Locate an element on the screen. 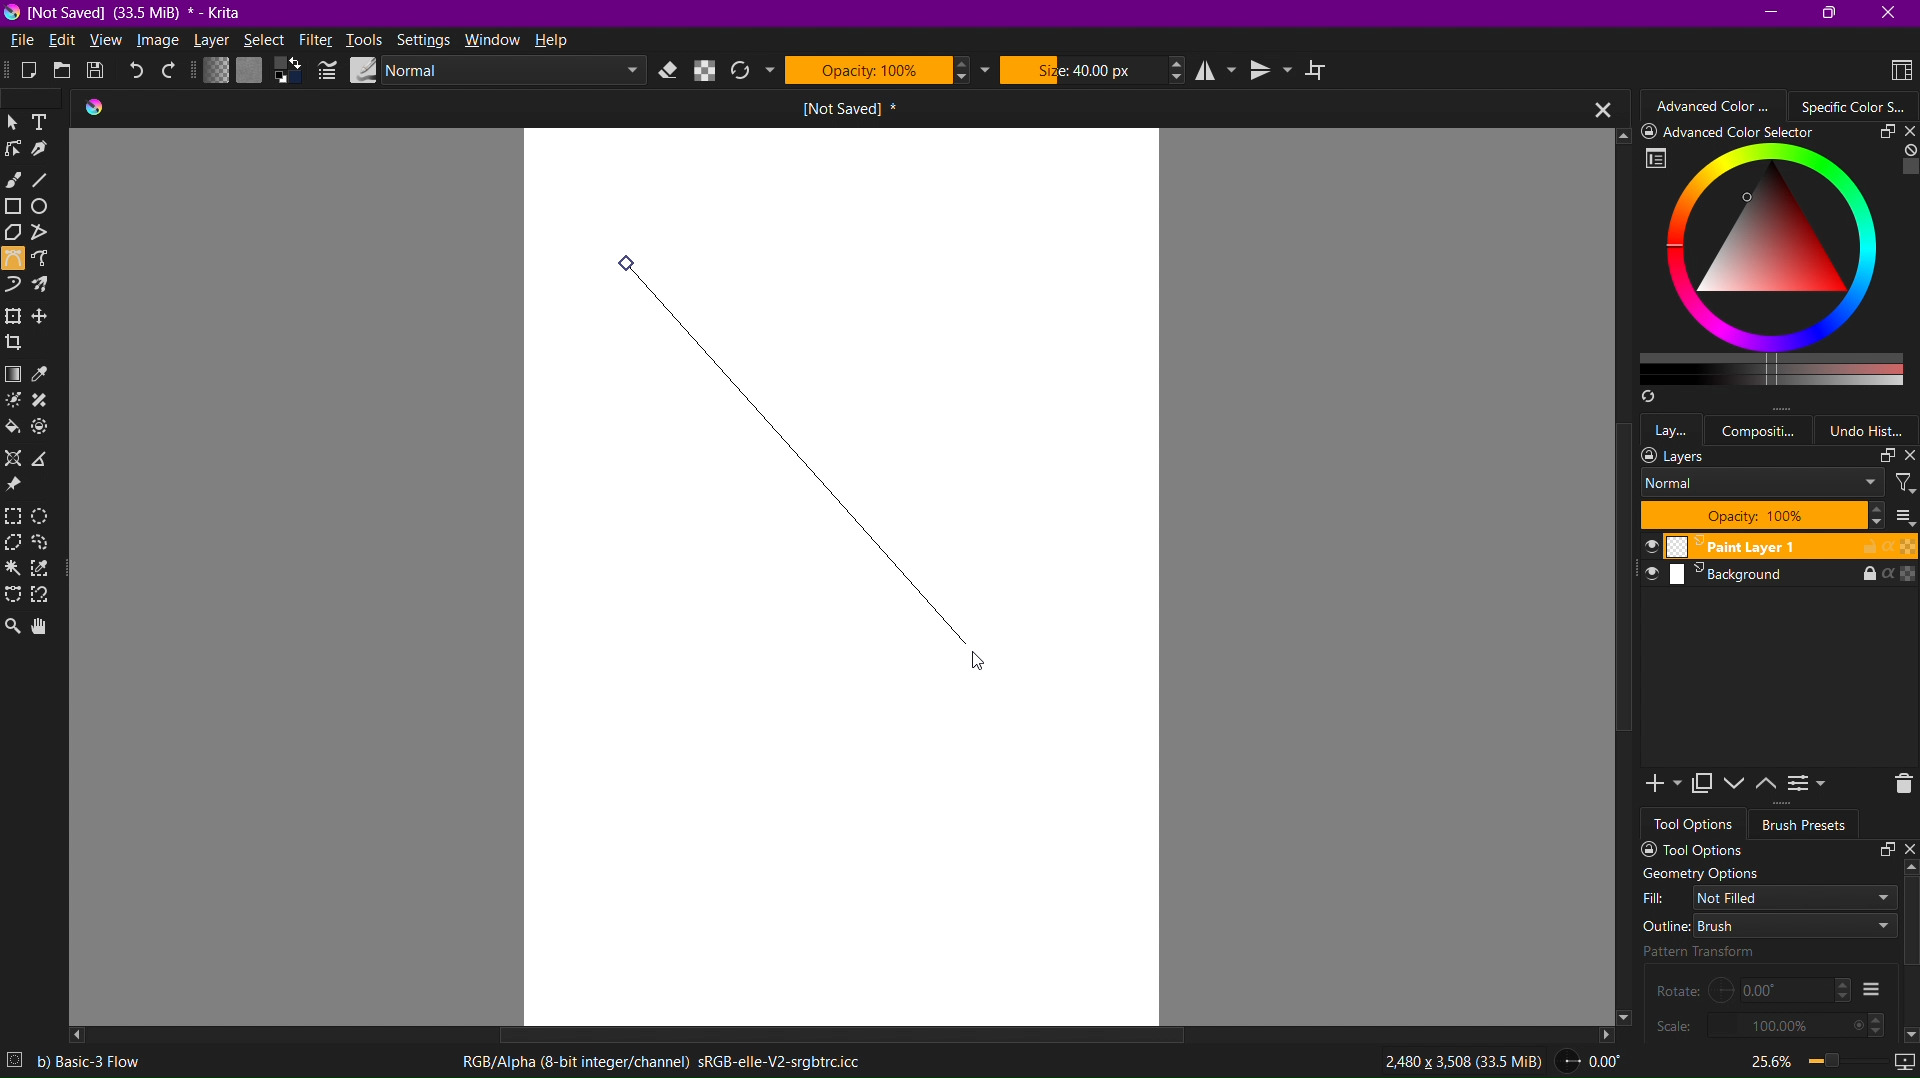  Vertical Mirror Tool is located at coordinates (1273, 71).